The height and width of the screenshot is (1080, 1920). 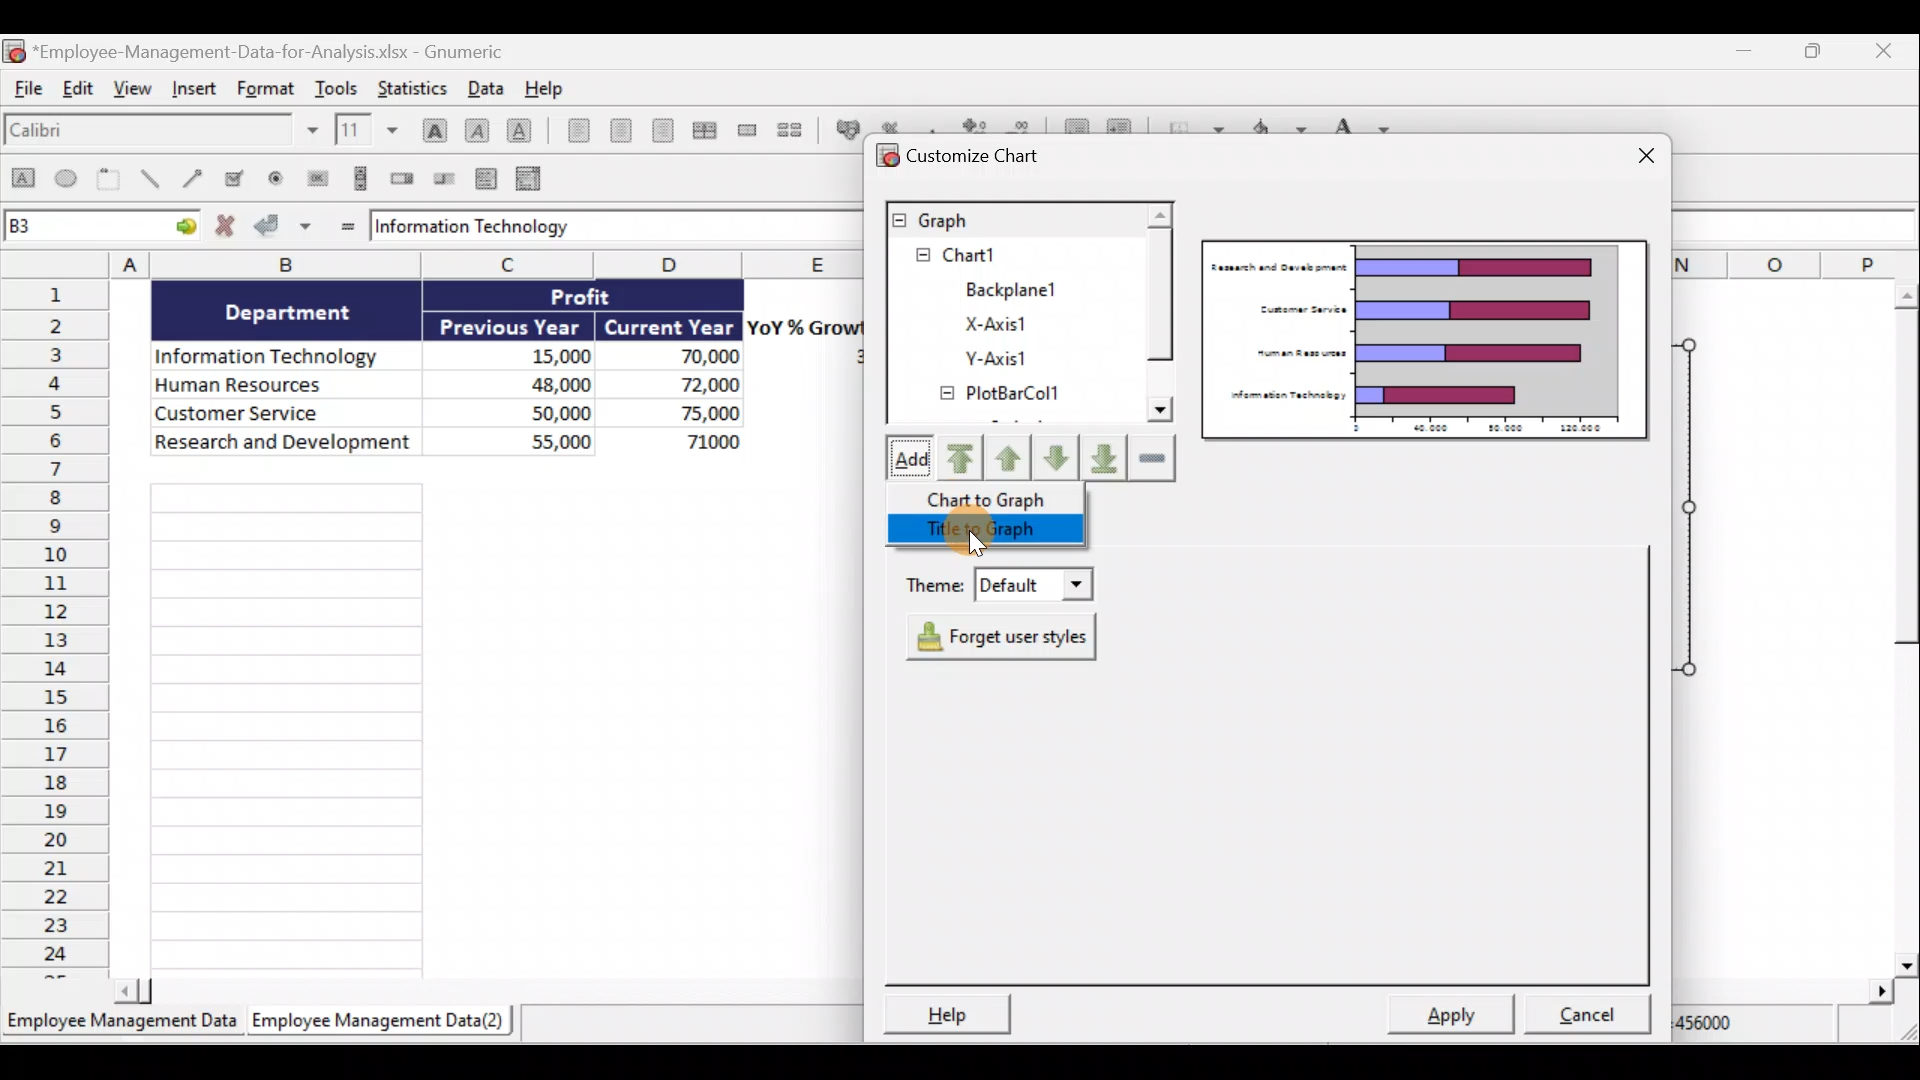 What do you see at coordinates (977, 255) in the screenshot?
I see `Chart1` at bounding box center [977, 255].